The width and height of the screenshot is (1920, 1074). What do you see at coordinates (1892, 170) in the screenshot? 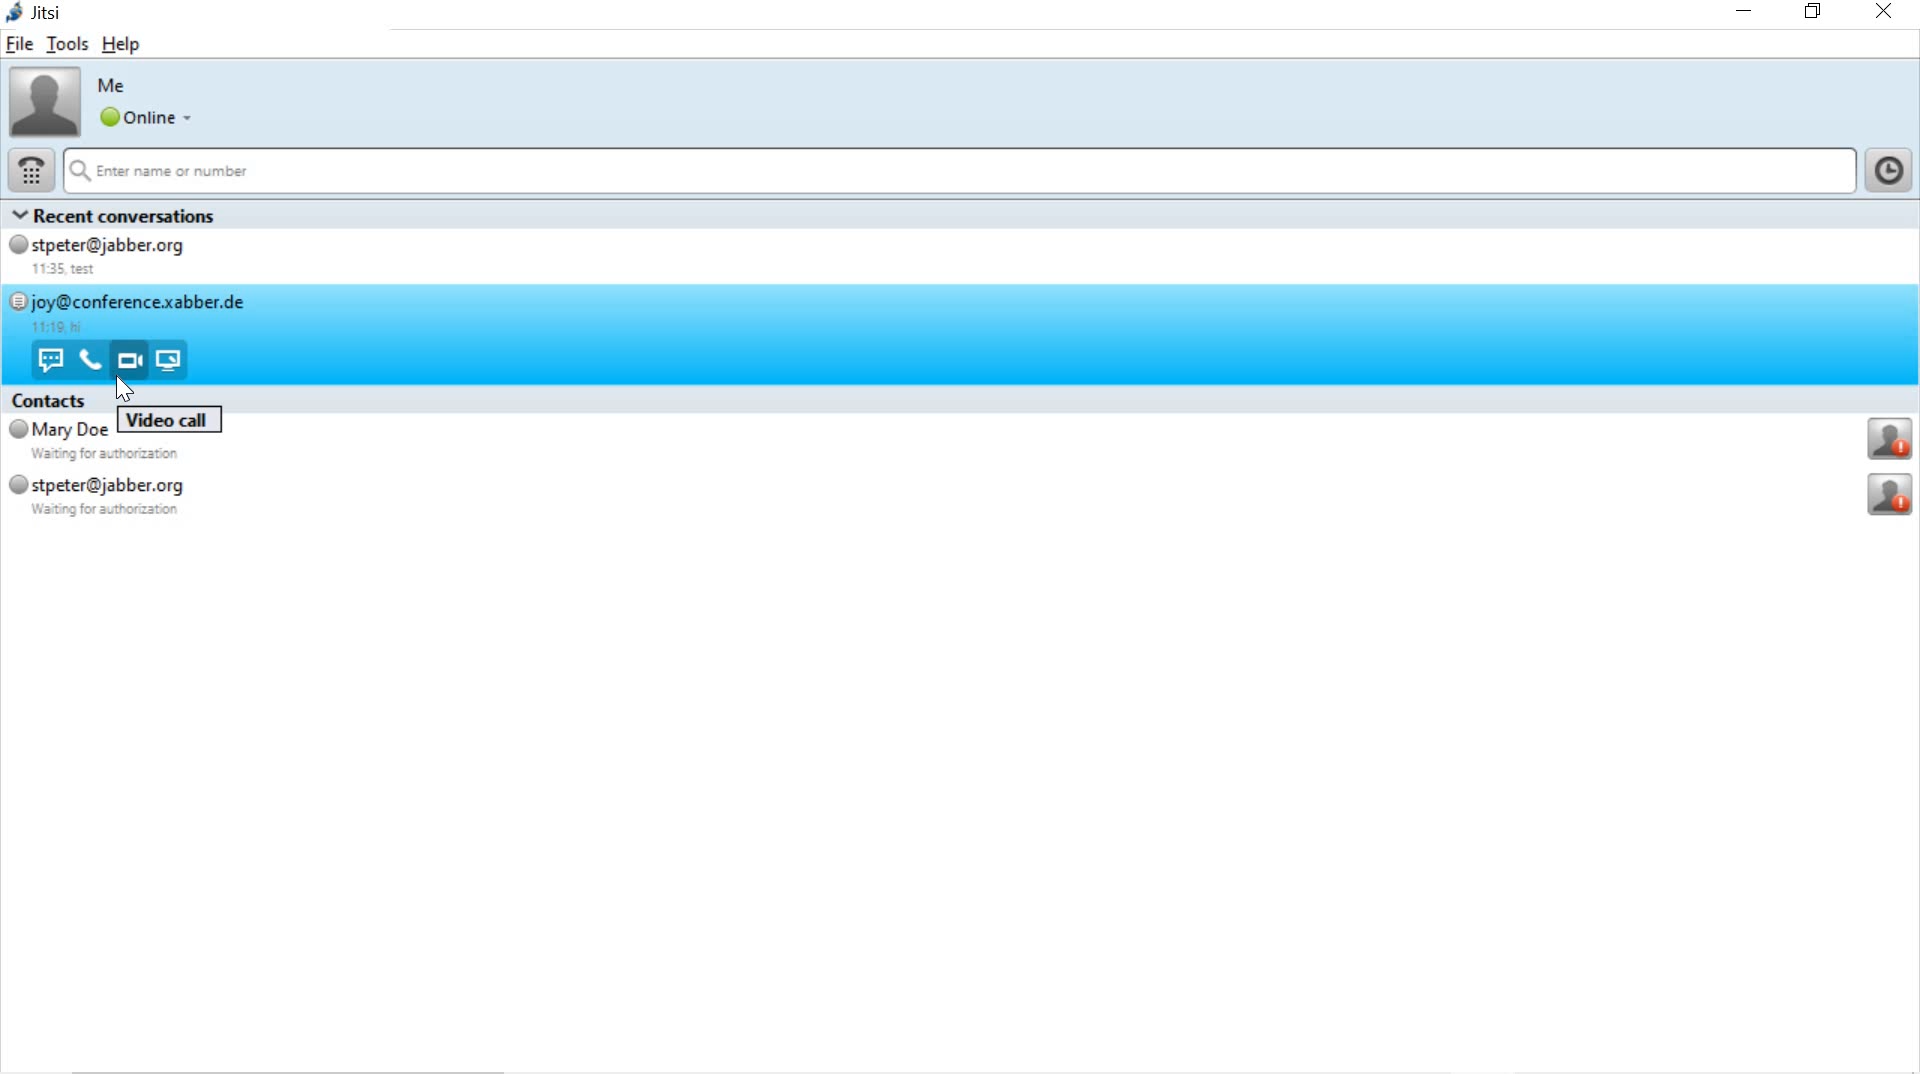
I see ` show call history` at bounding box center [1892, 170].